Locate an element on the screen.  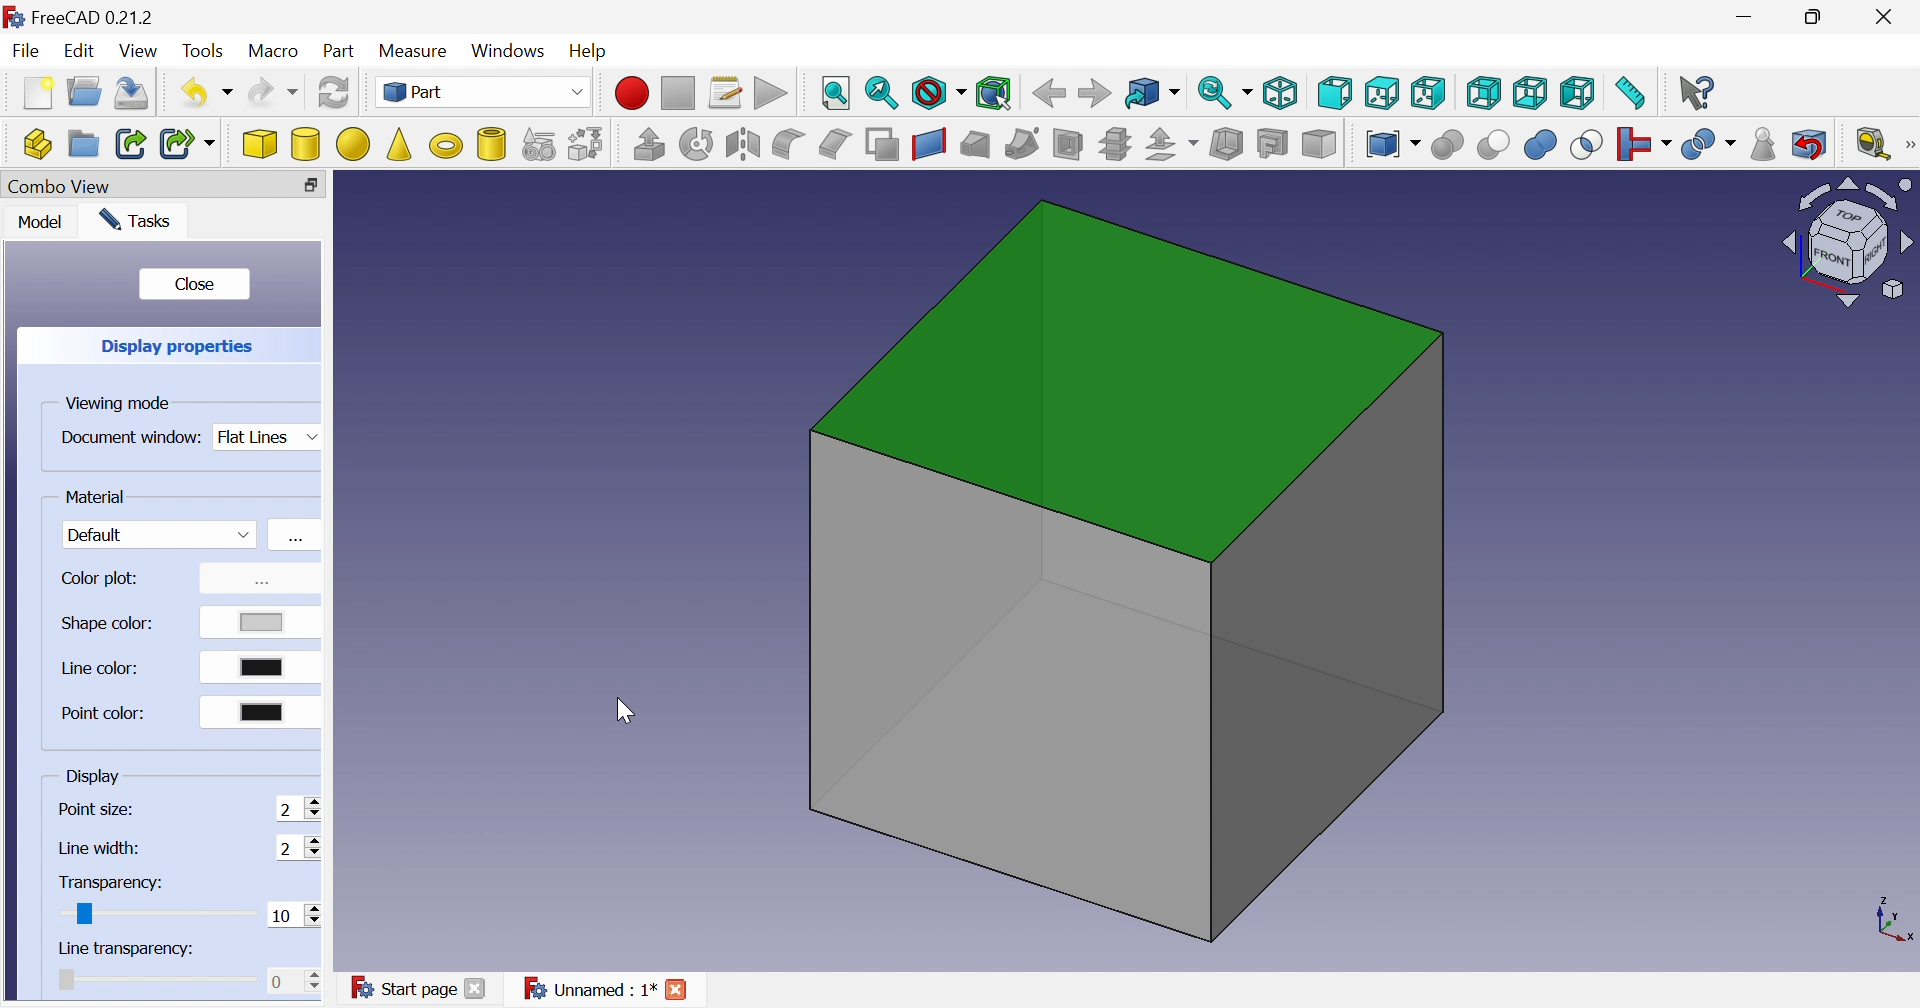
Bottom is located at coordinates (1531, 92).